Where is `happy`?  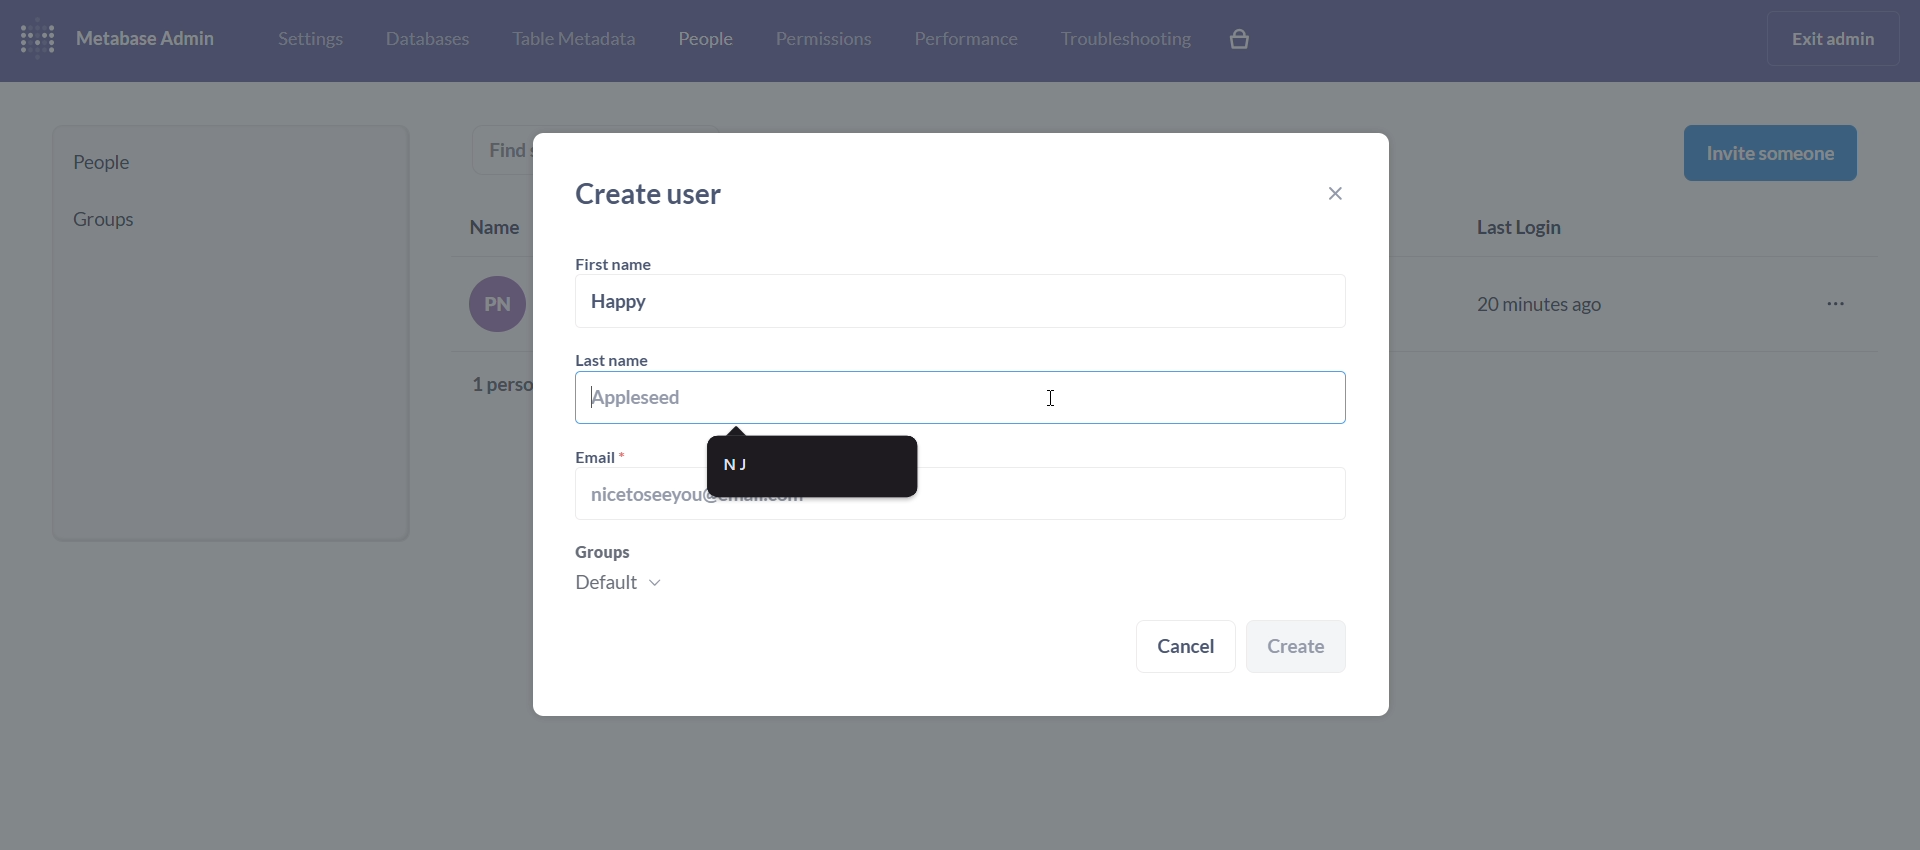 happy is located at coordinates (964, 302).